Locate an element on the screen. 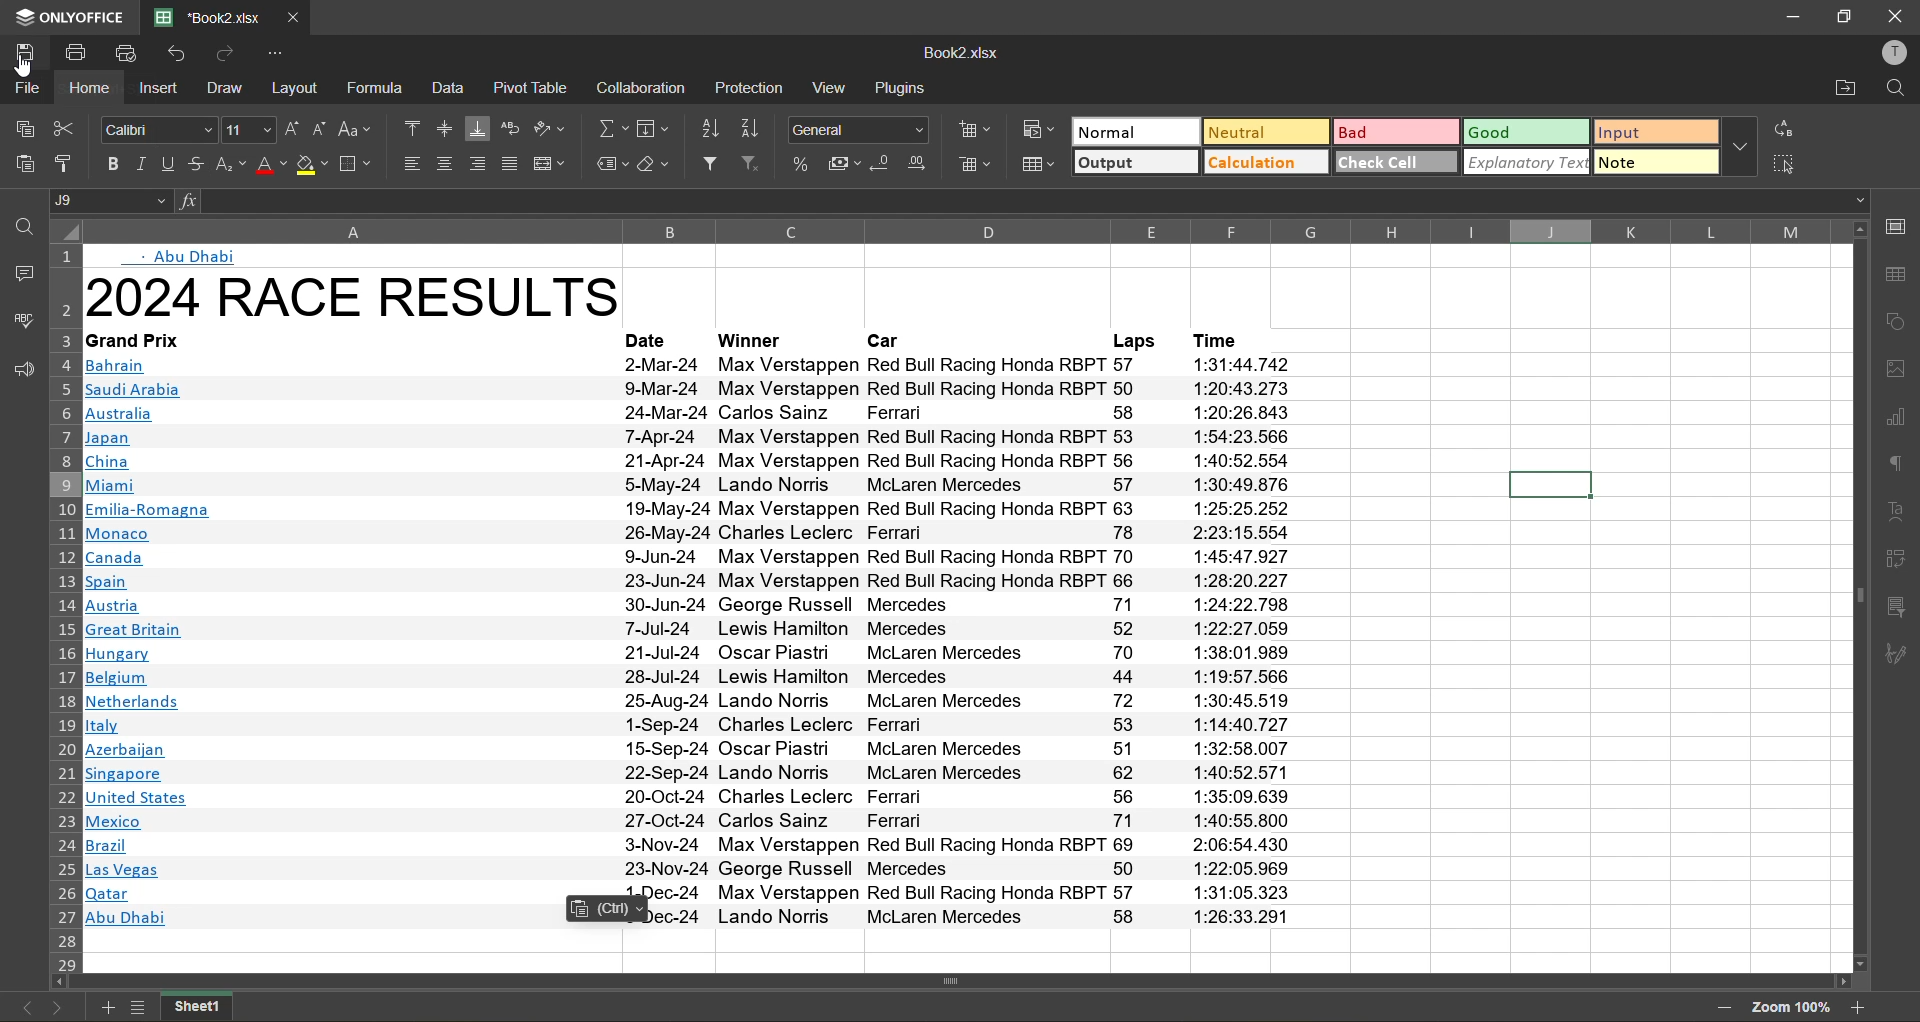 The height and width of the screenshot is (1022, 1920). clear is located at coordinates (656, 163).